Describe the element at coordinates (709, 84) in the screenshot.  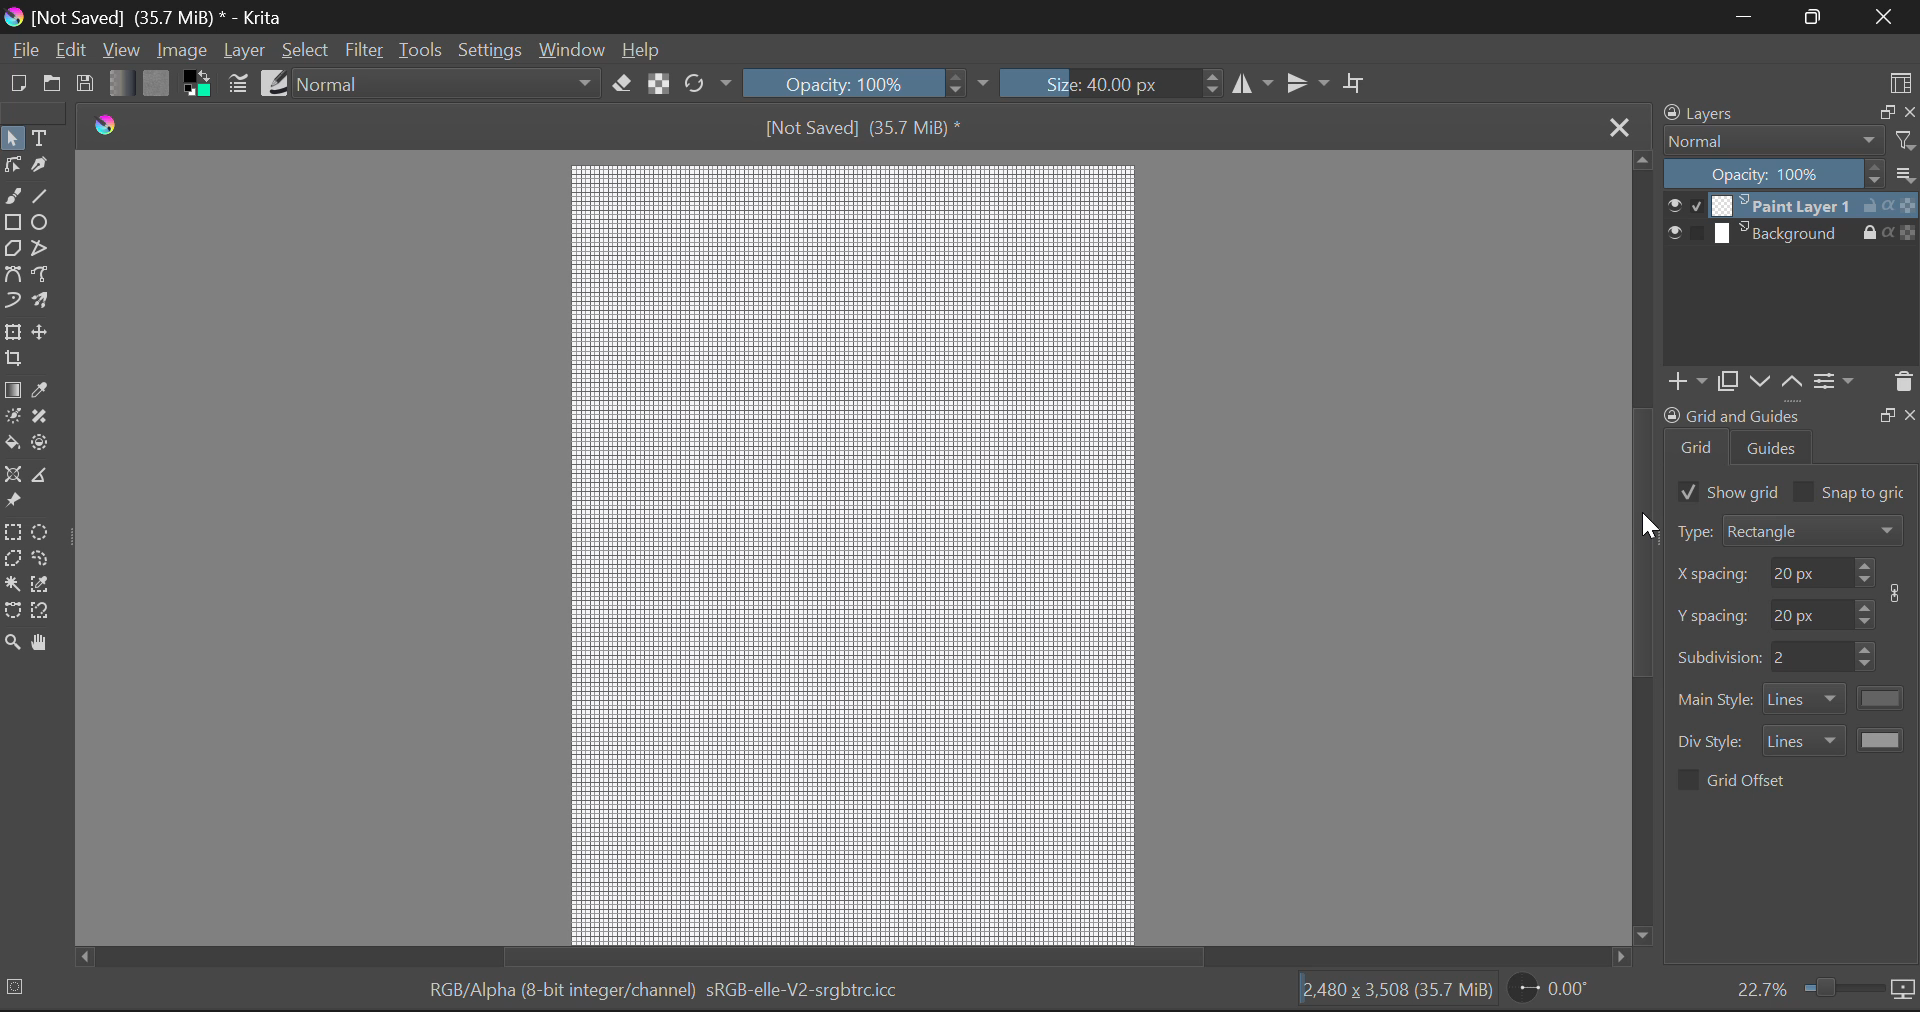
I see `Rotate` at that location.